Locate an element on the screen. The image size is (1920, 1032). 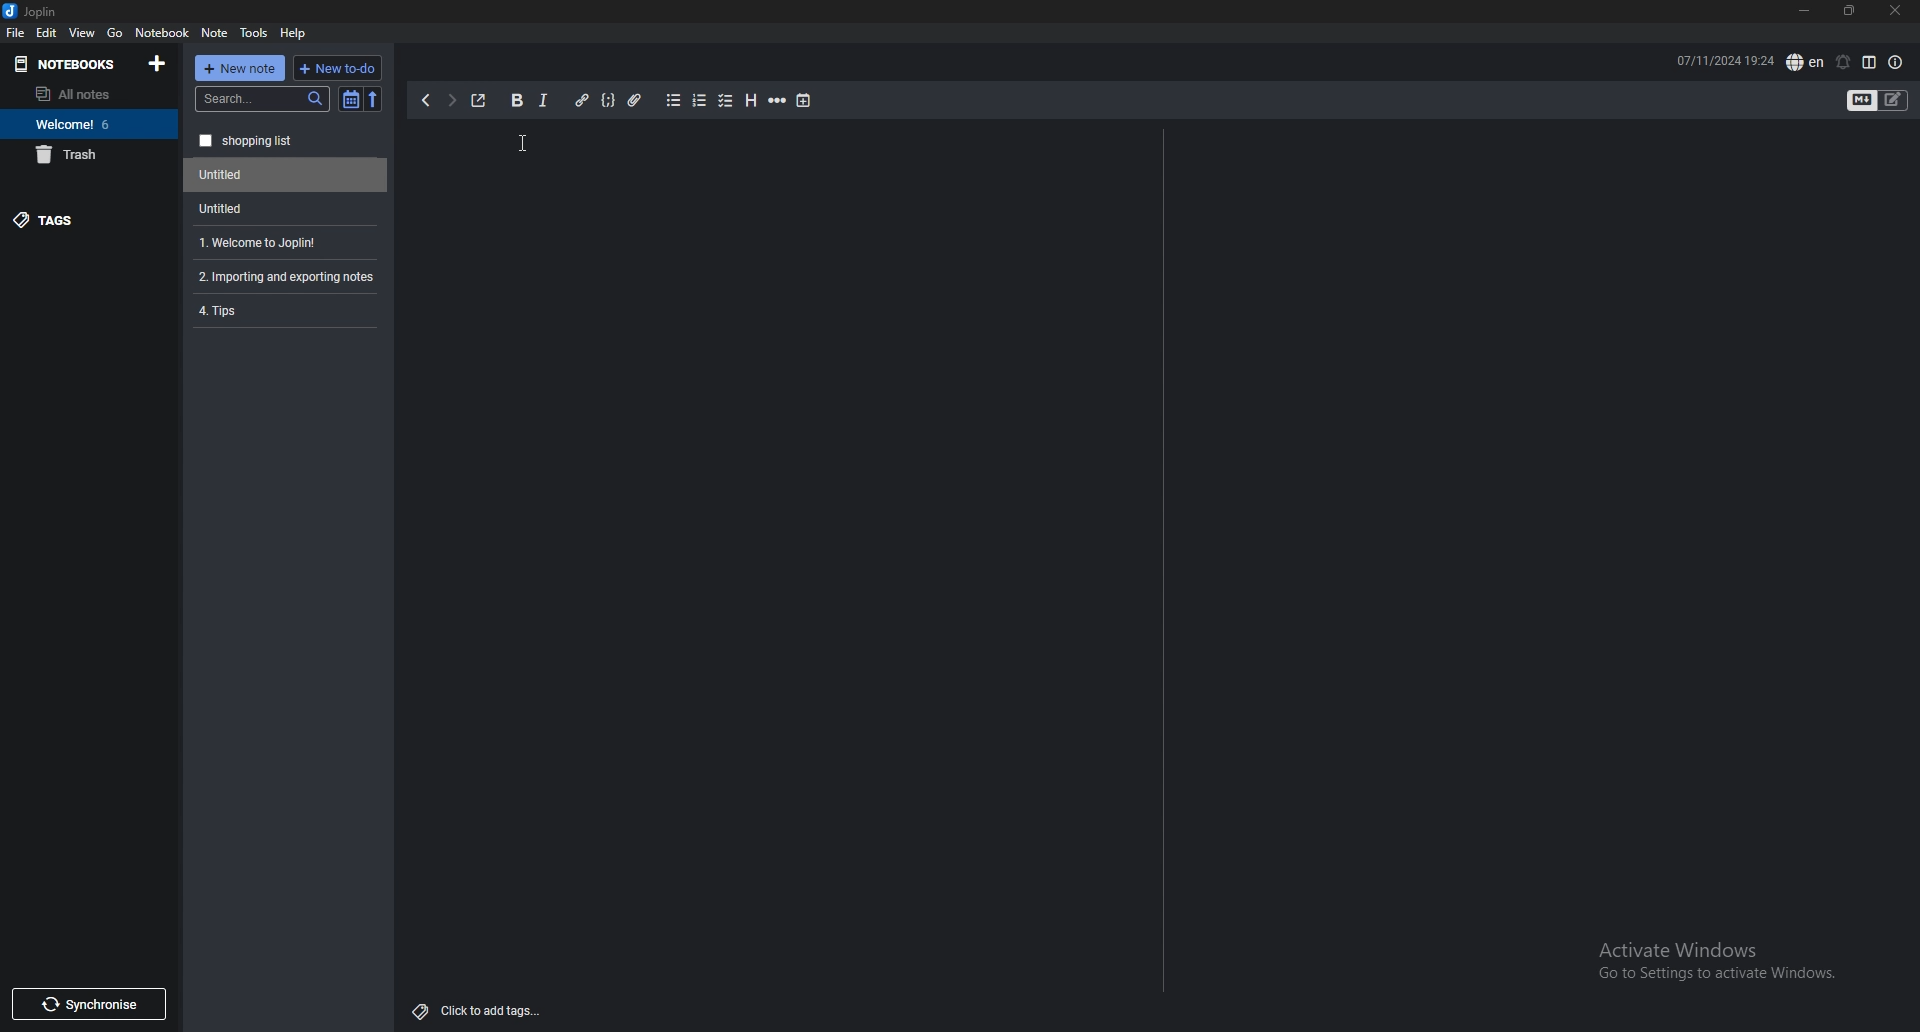
shopping list is located at coordinates (286, 141).